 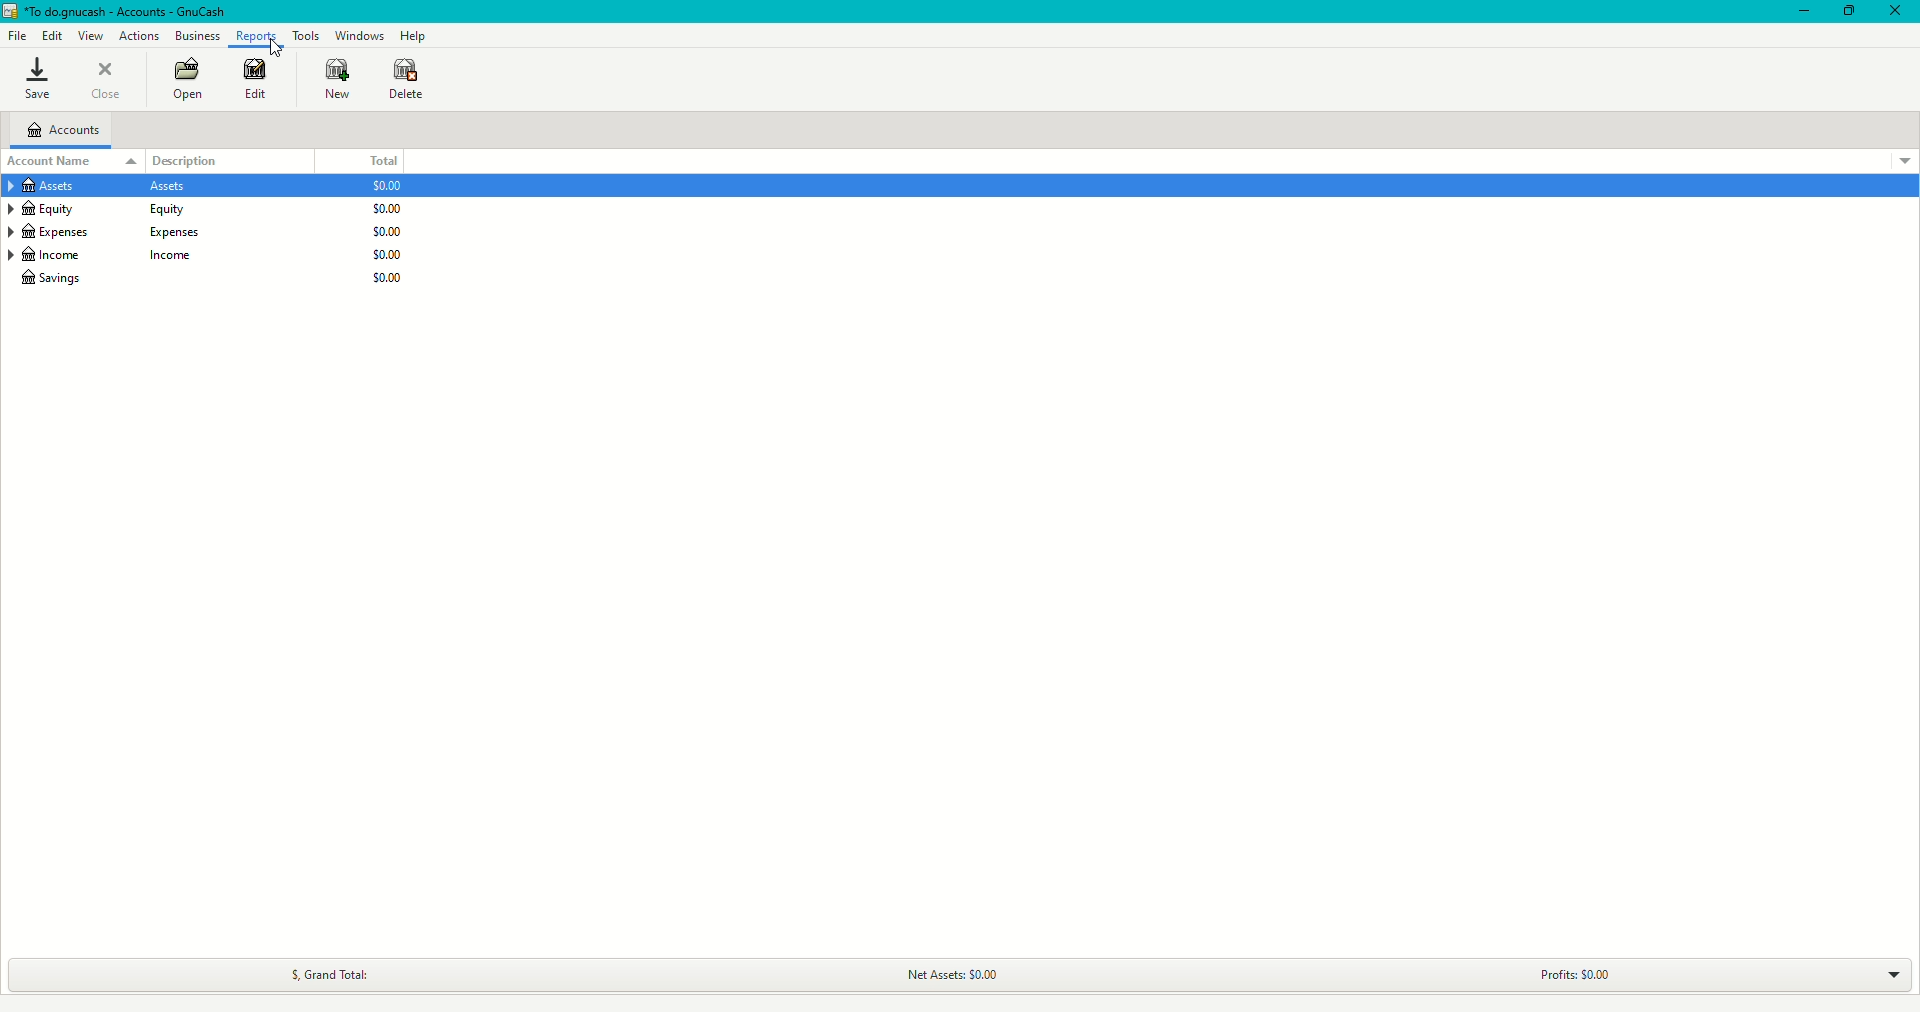 I want to click on Edit, so click(x=250, y=80).